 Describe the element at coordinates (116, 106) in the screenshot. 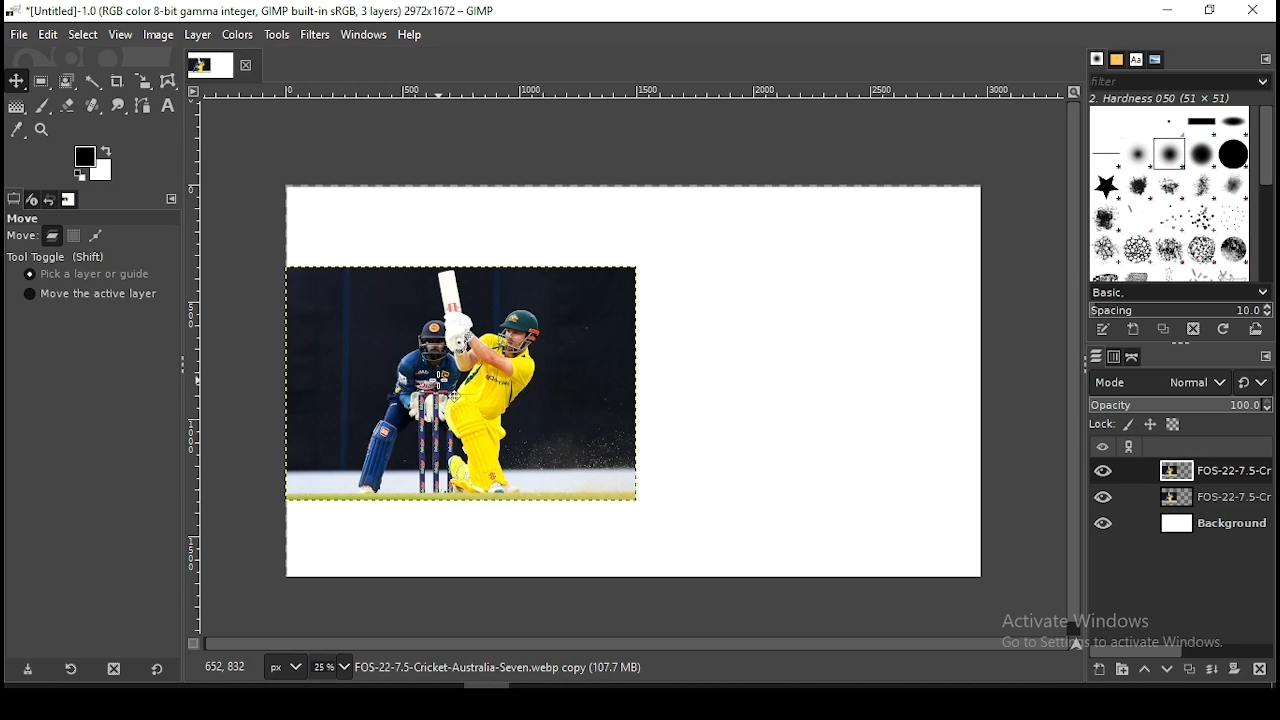

I see `smudge tool` at that location.